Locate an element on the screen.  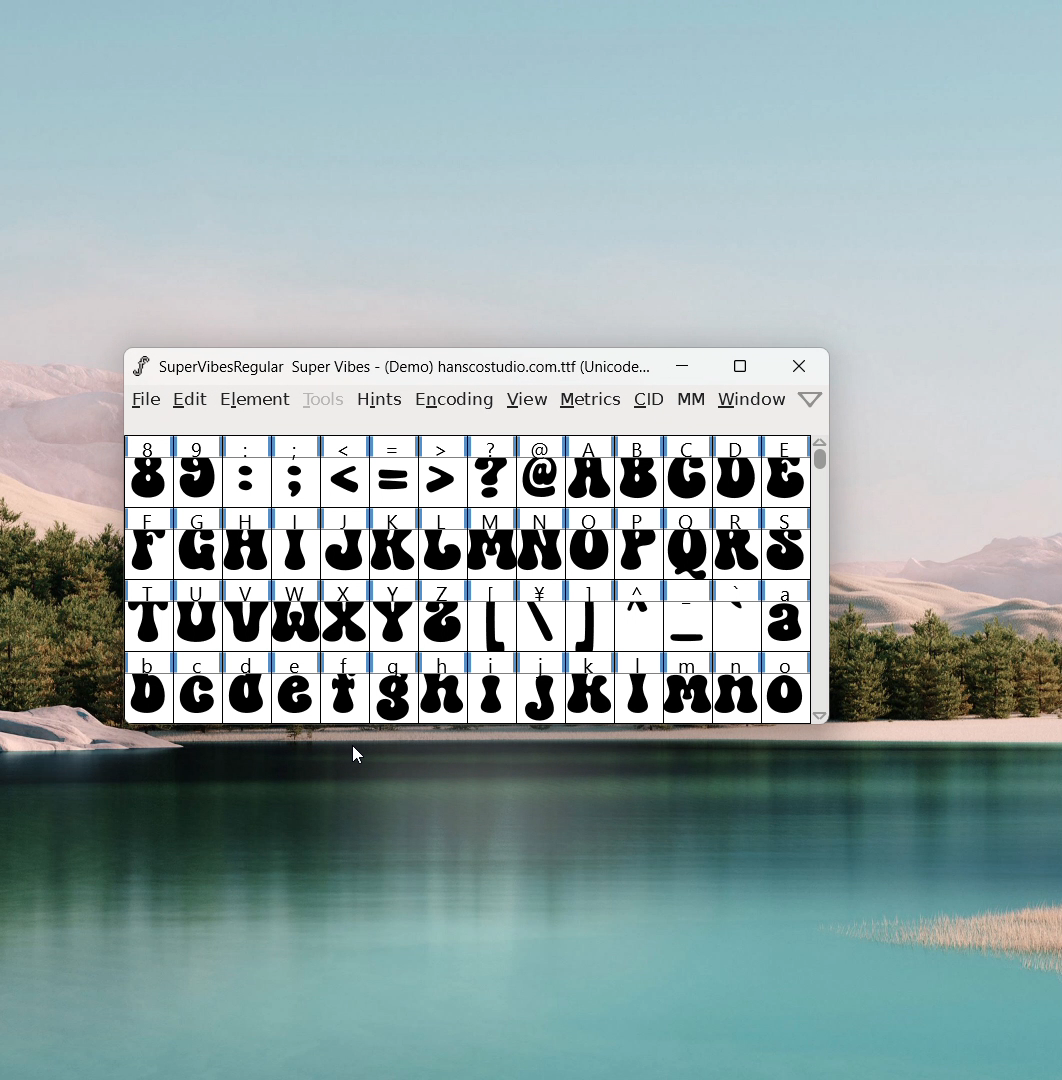
C is located at coordinates (689, 471).